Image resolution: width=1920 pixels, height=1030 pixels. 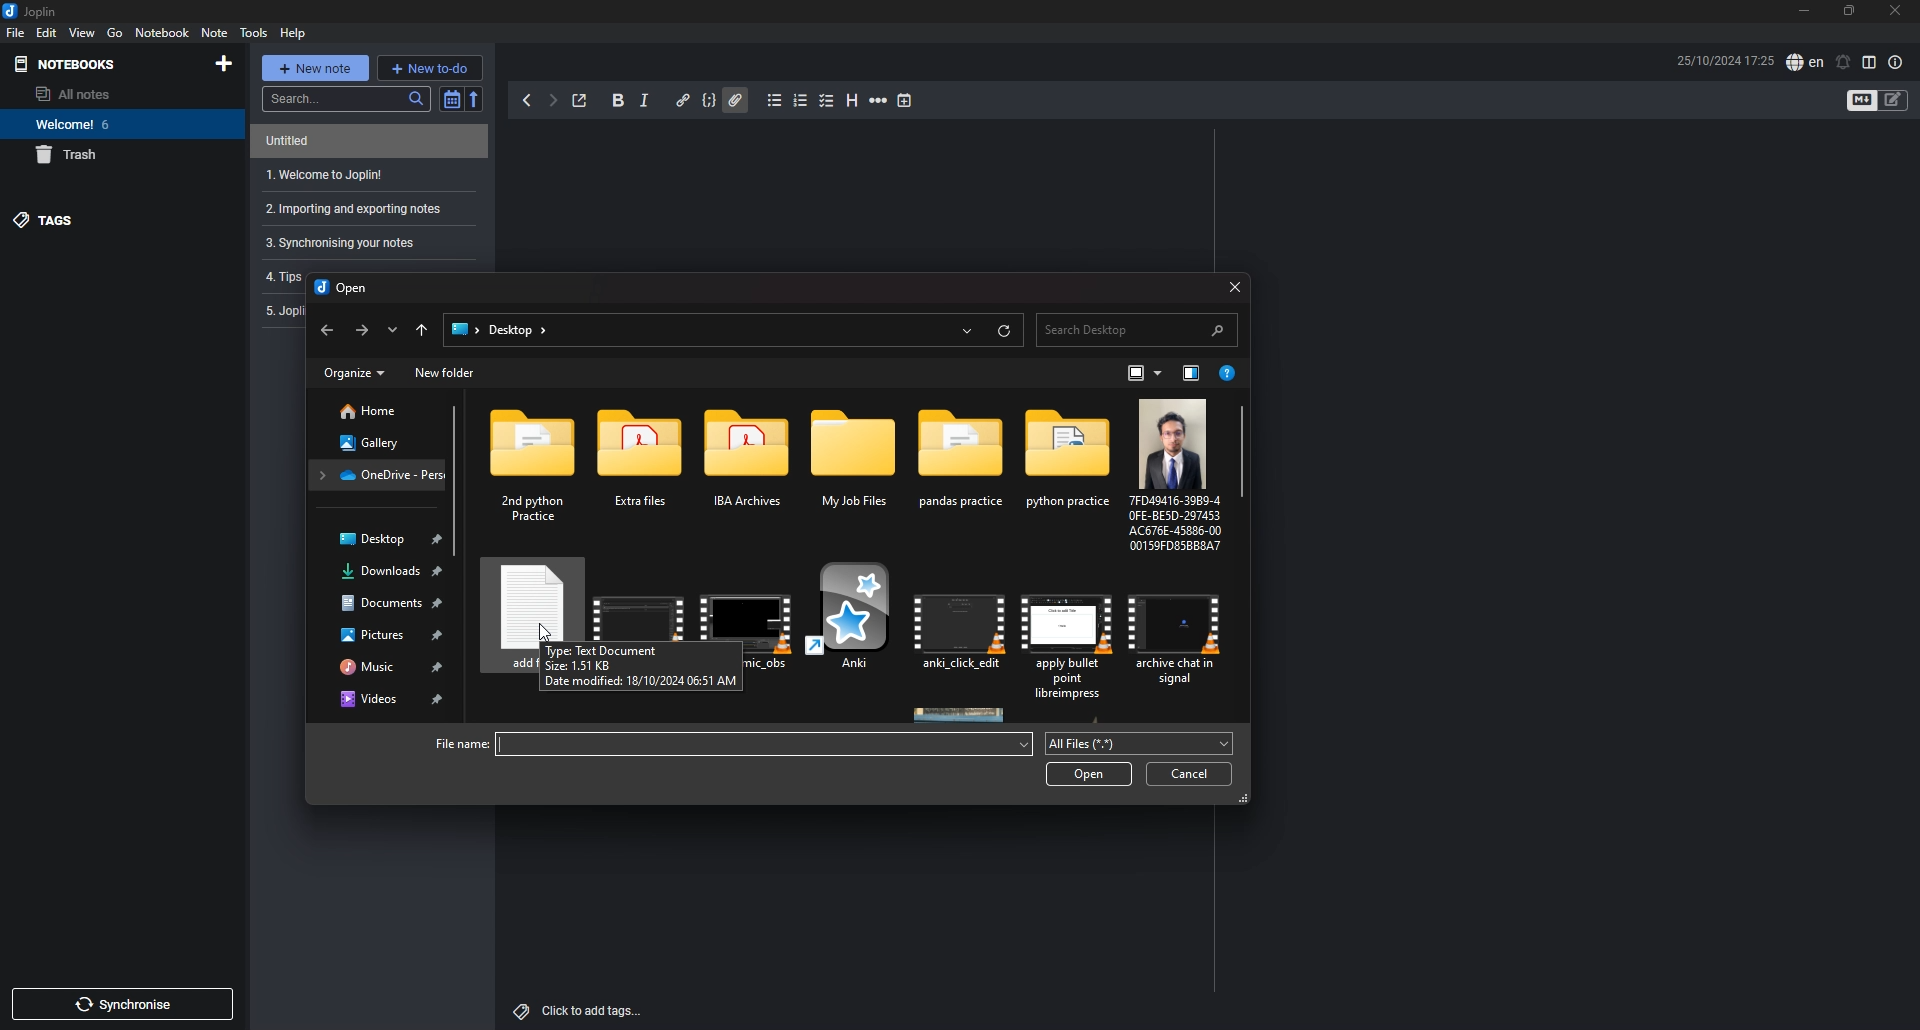 What do you see at coordinates (108, 221) in the screenshot?
I see `tags` at bounding box center [108, 221].